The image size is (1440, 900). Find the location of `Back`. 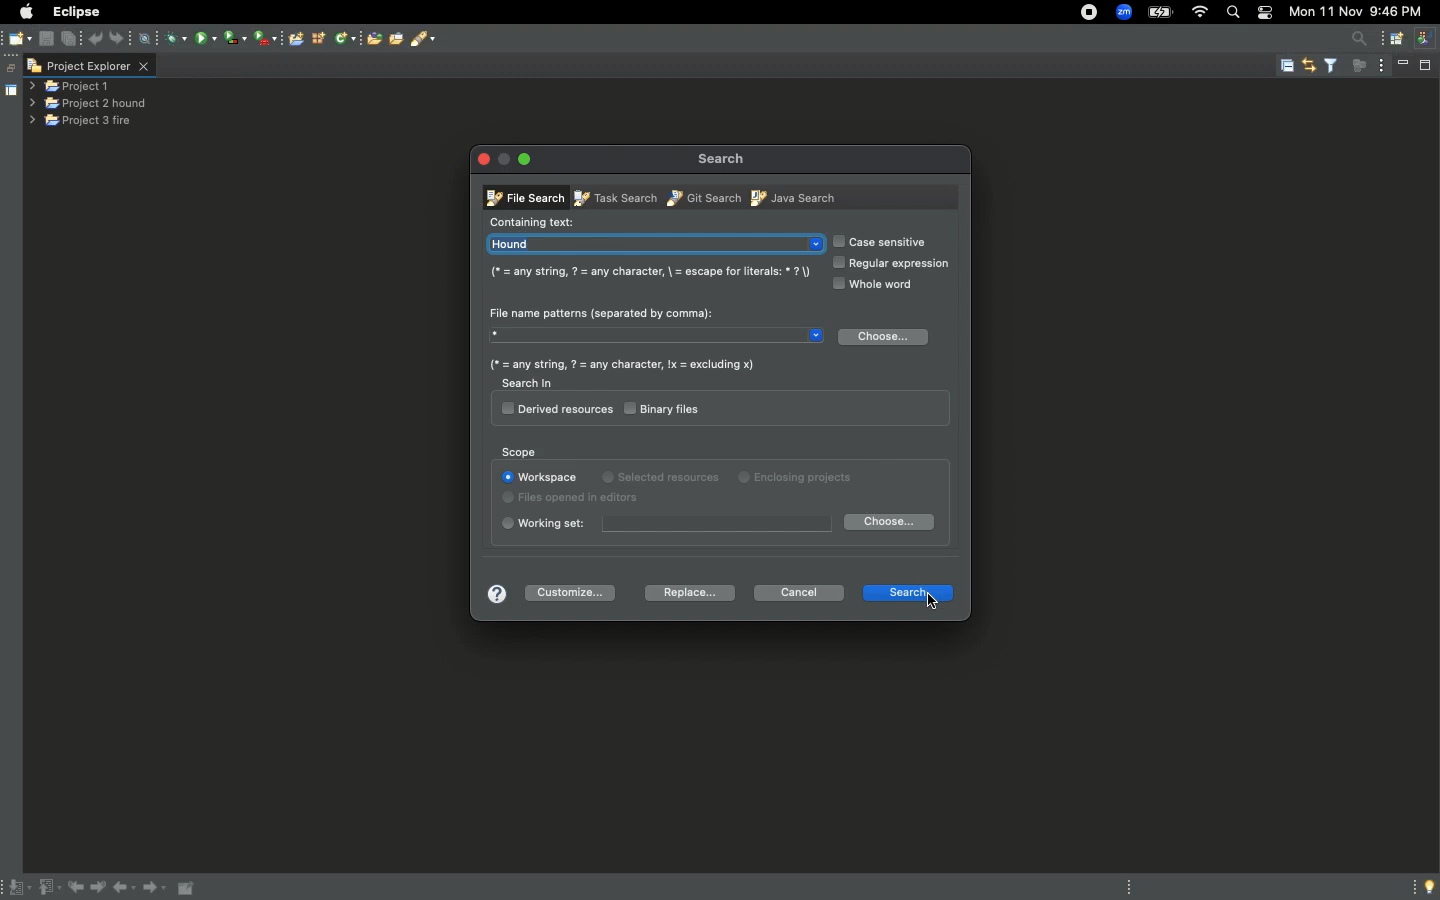

Back is located at coordinates (126, 890).